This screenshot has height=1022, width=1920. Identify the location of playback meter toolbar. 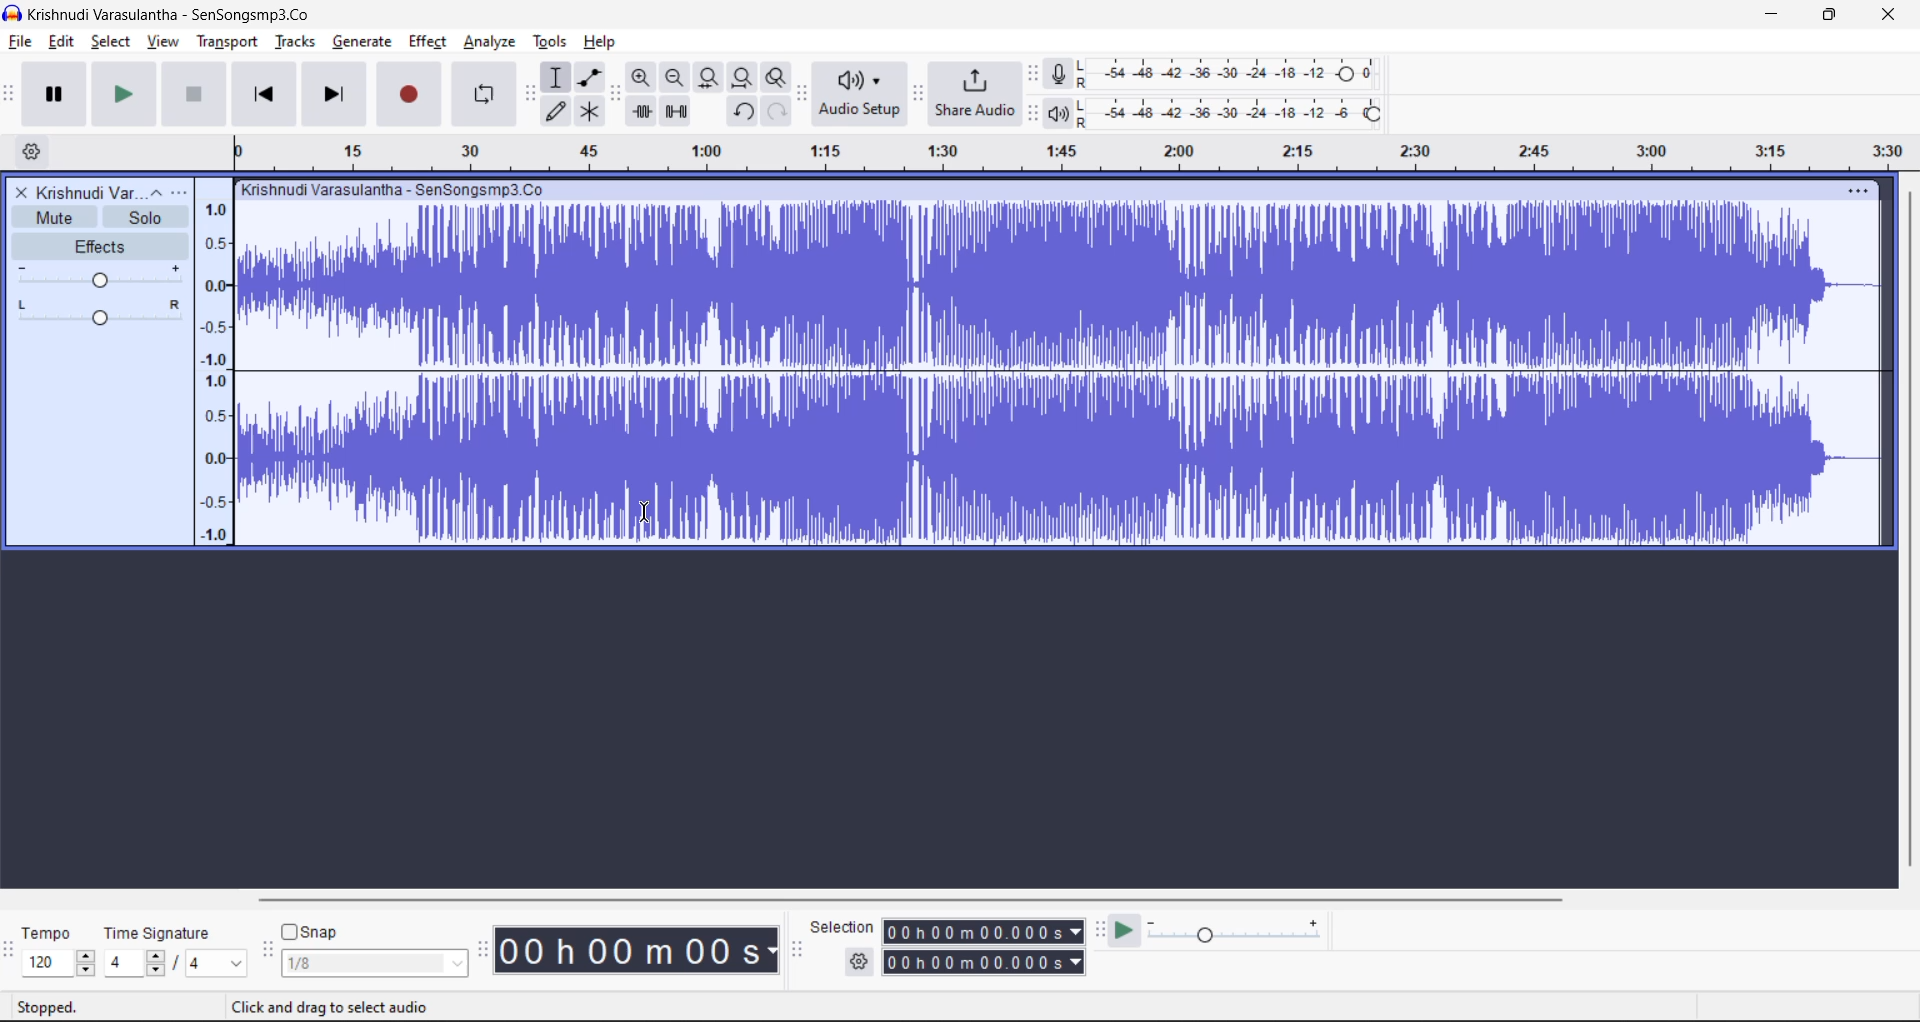
(1031, 113).